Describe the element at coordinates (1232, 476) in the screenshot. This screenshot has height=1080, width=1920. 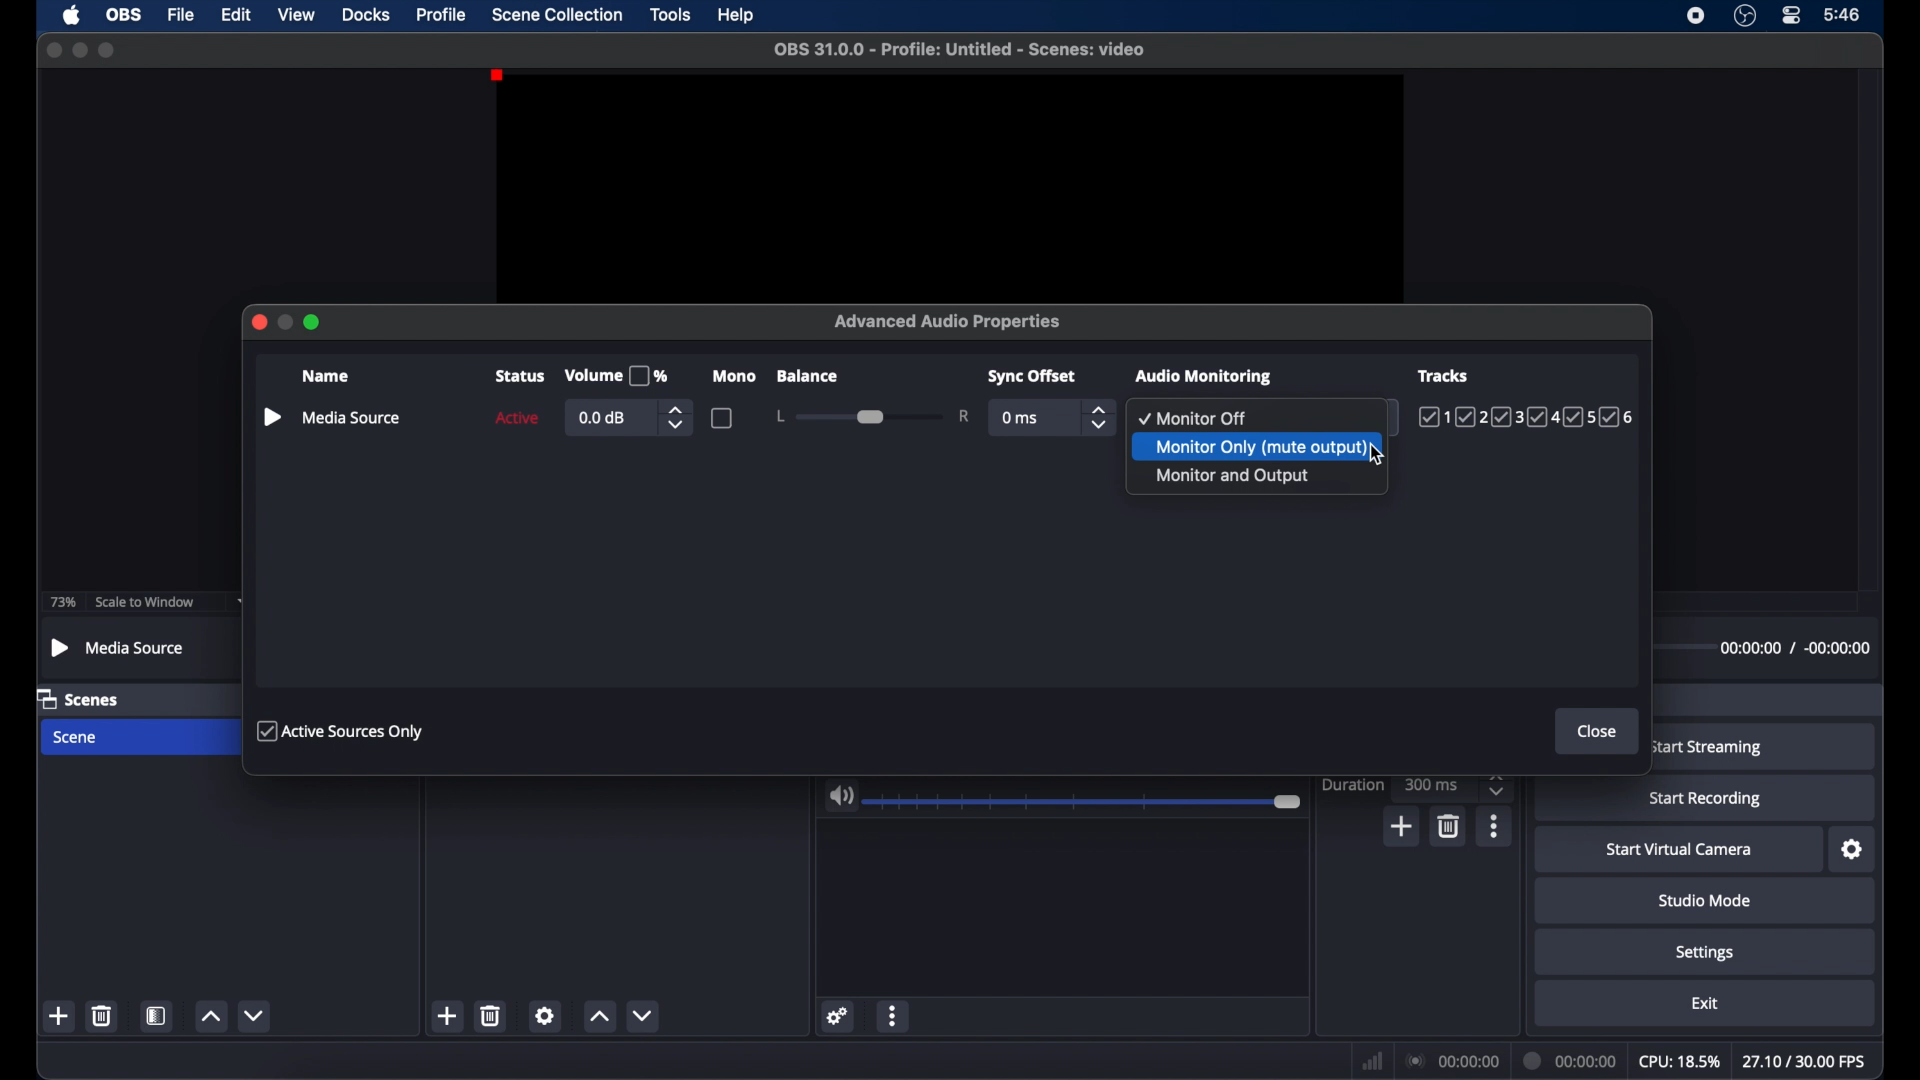
I see `monitor and output` at that location.